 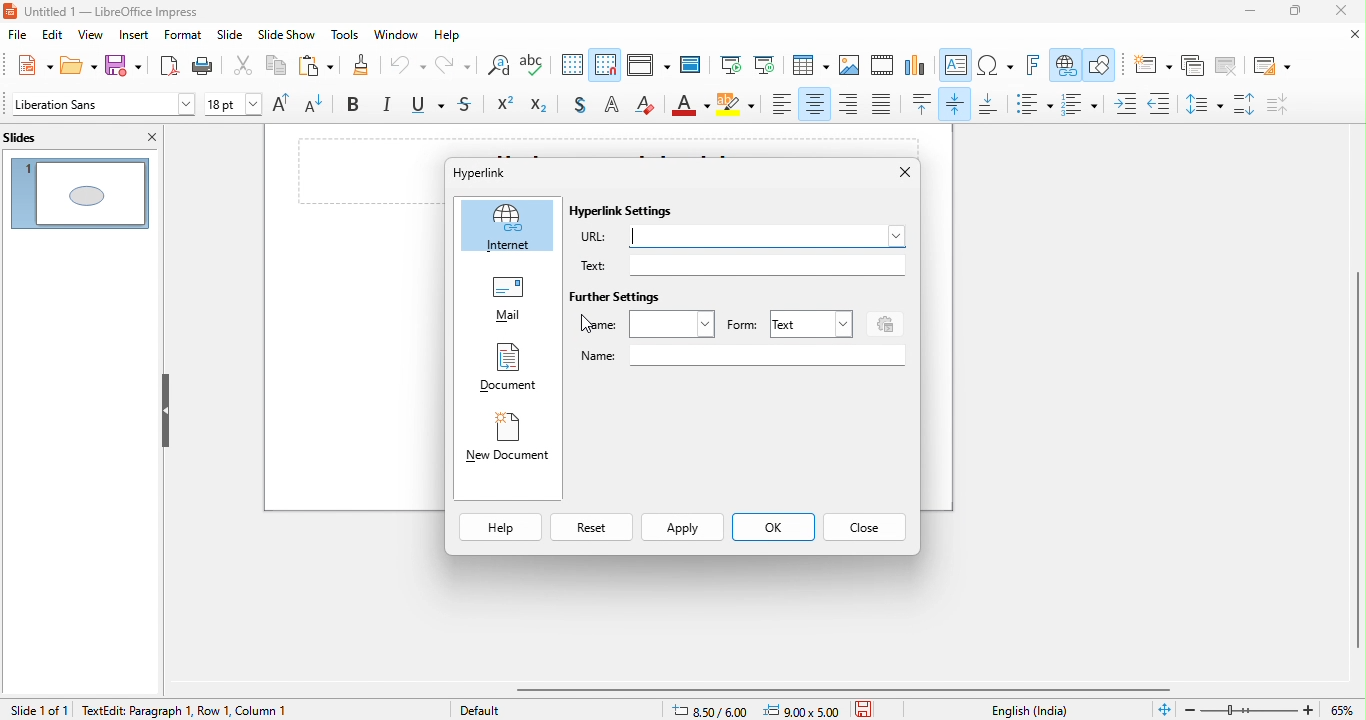 What do you see at coordinates (1247, 105) in the screenshot?
I see `increase paragraph spacing` at bounding box center [1247, 105].